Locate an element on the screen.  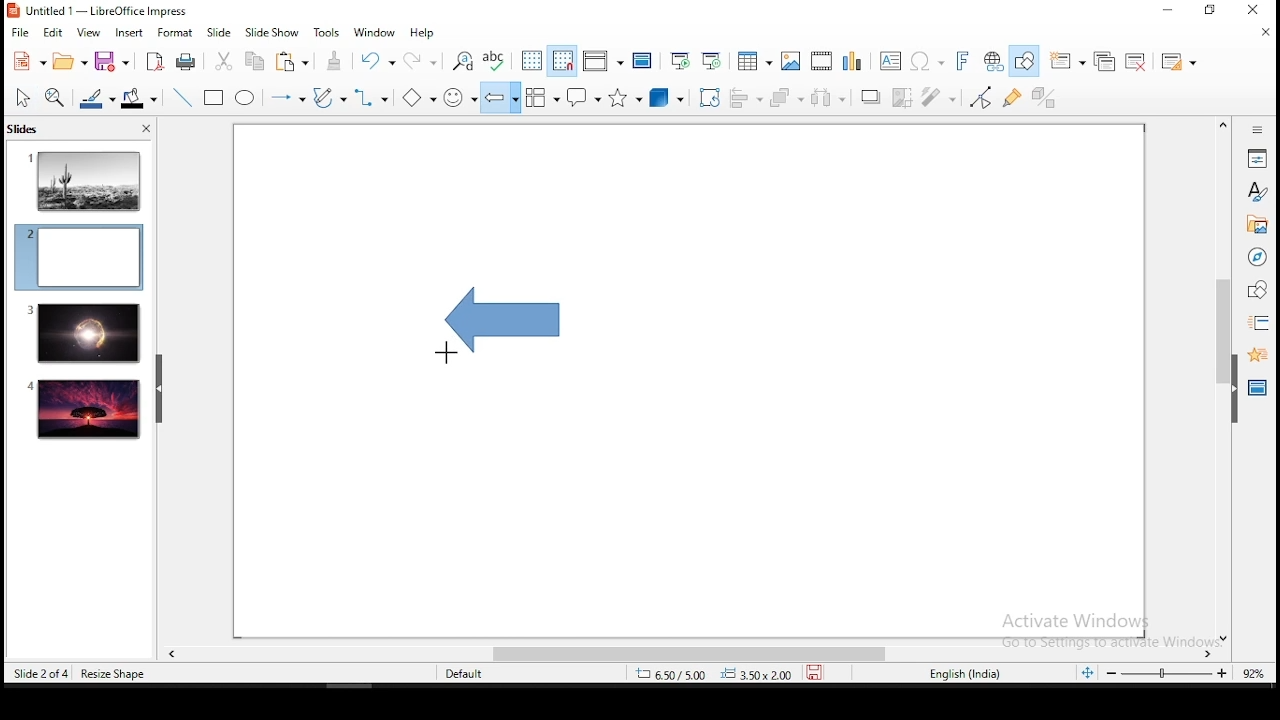
cut is located at coordinates (221, 60).